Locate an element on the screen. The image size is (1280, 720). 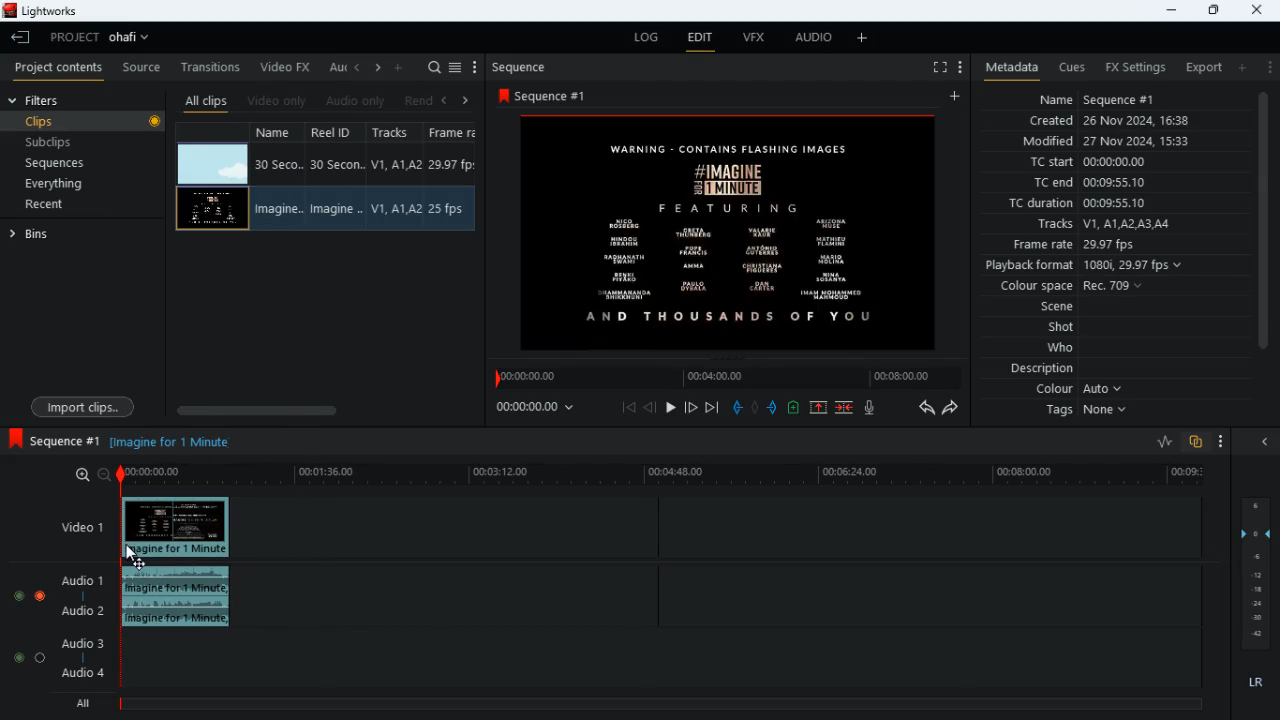
toggle is located at coordinates (41, 596).